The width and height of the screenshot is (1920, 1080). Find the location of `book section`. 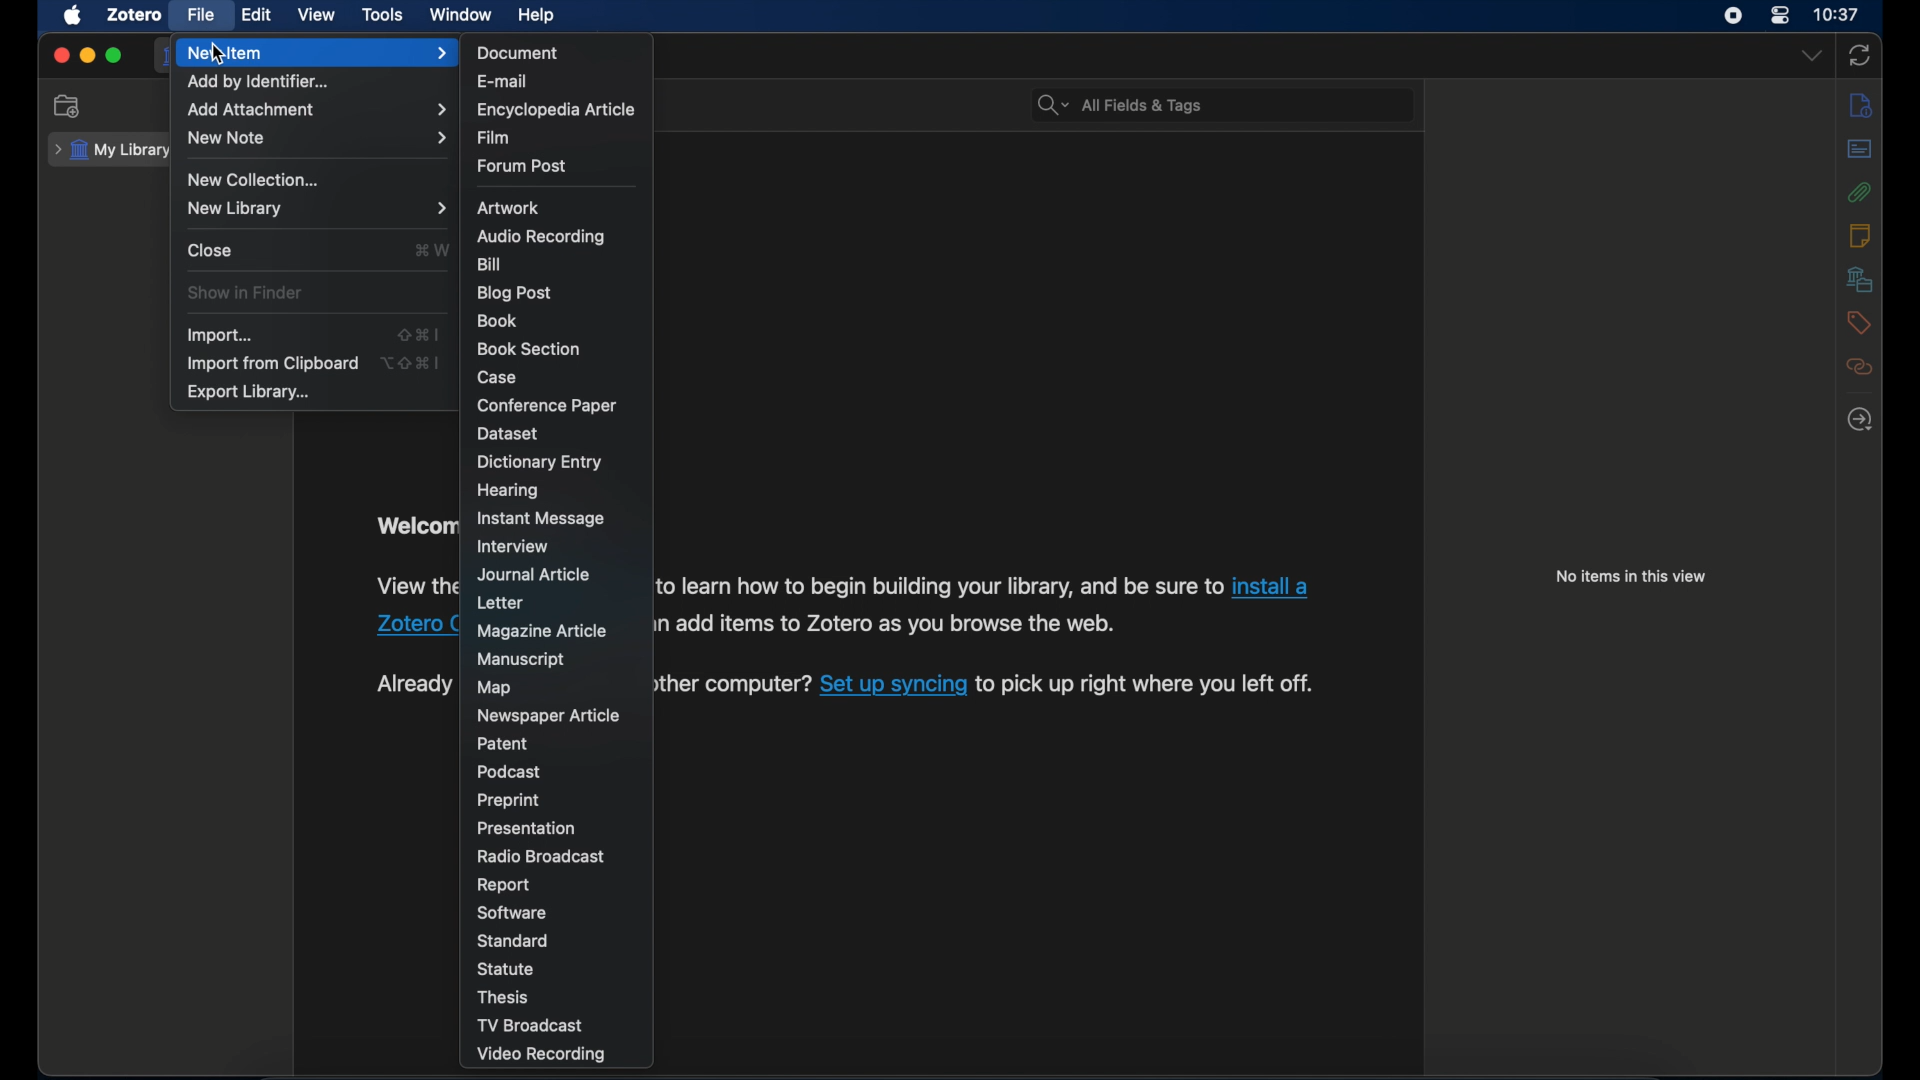

book section is located at coordinates (530, 349).